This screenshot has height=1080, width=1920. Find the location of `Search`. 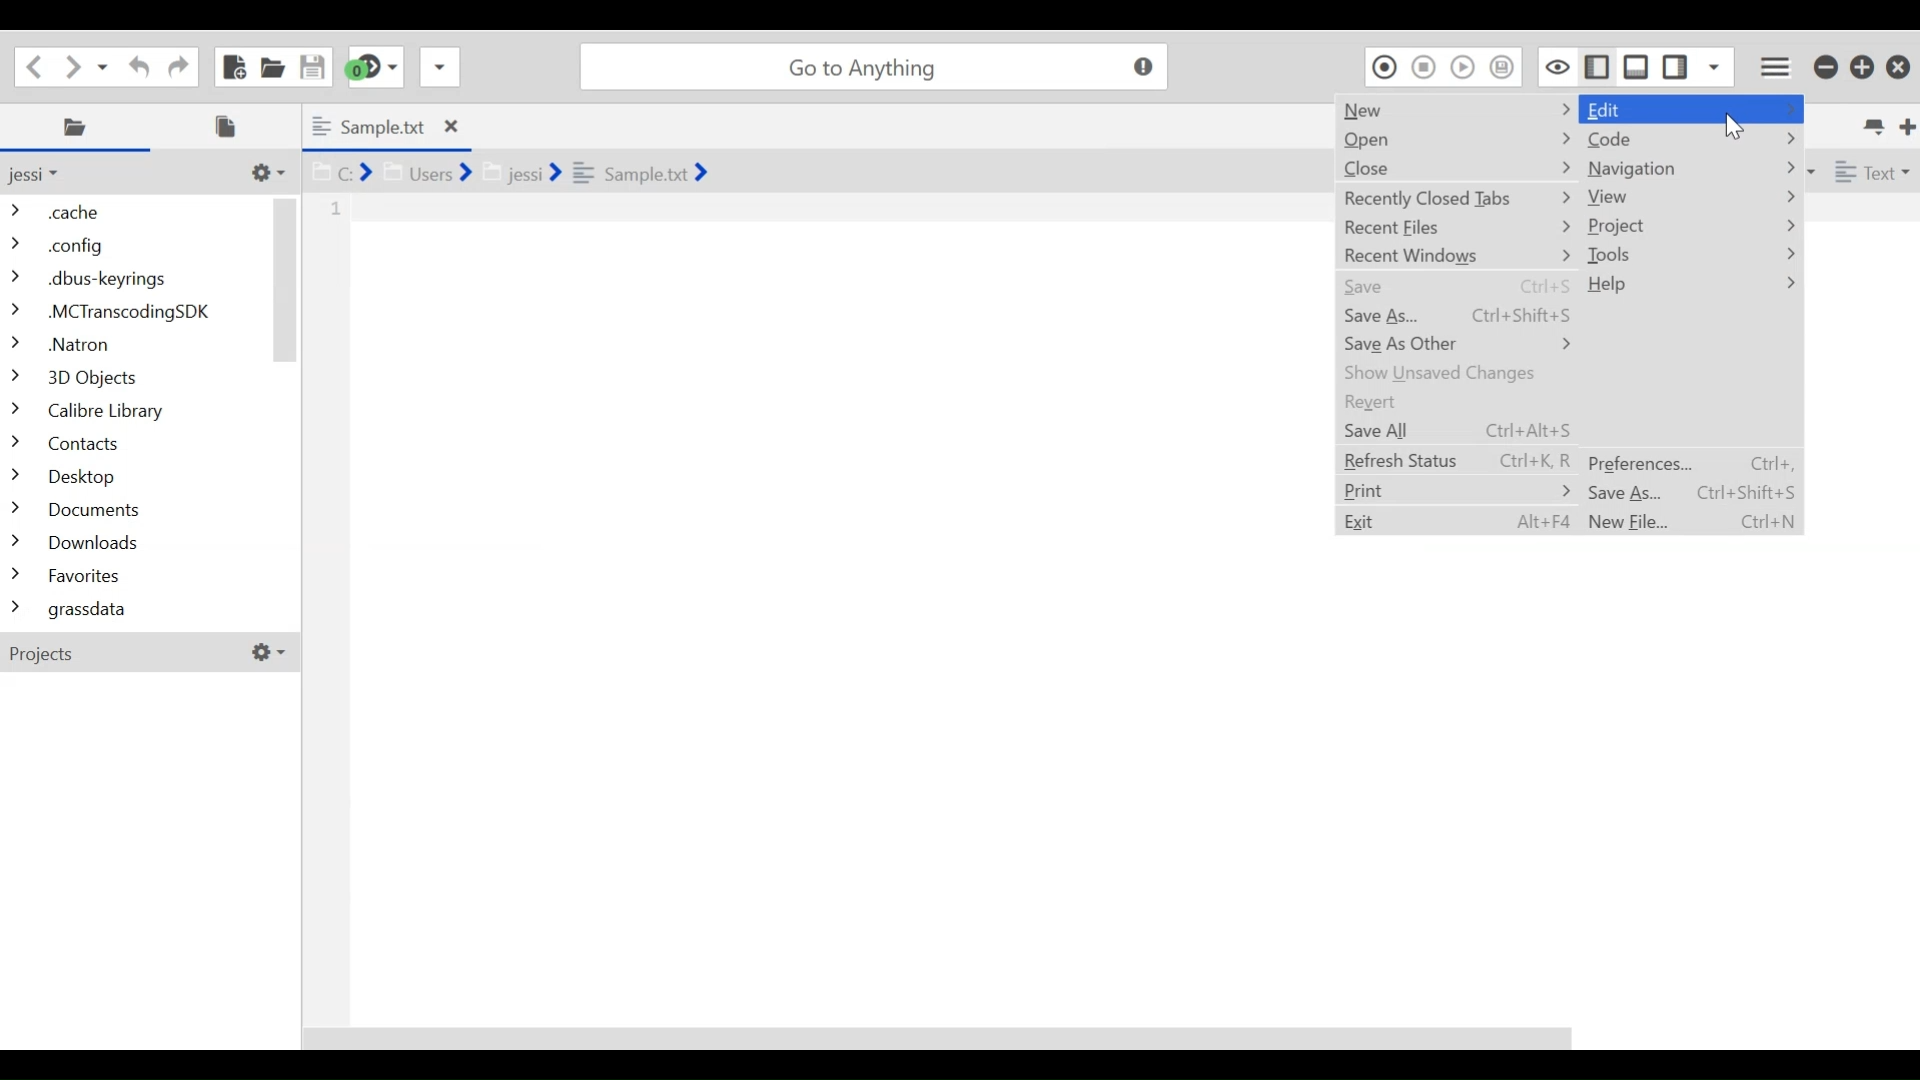

Search is located at coordinates (873, 66).